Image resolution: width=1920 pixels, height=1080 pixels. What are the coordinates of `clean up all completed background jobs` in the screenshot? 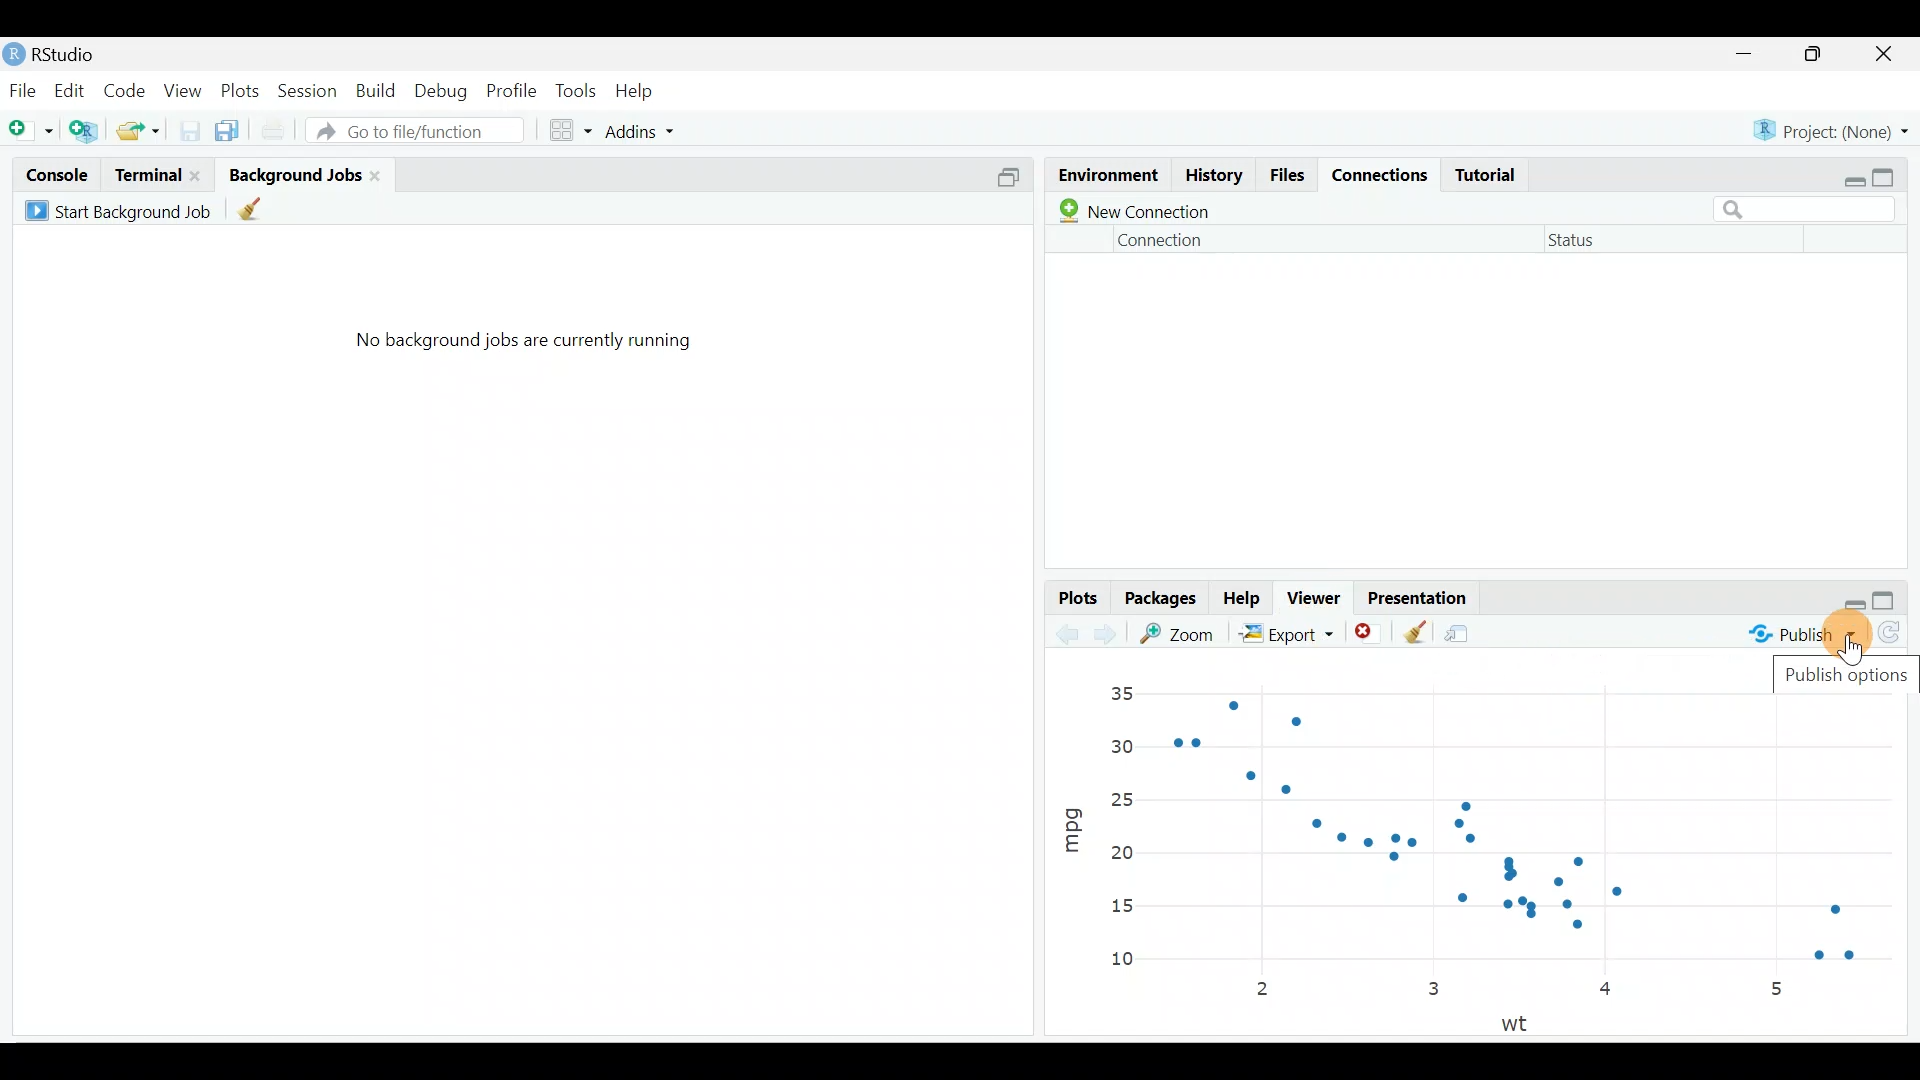 It's located at (265, 212).